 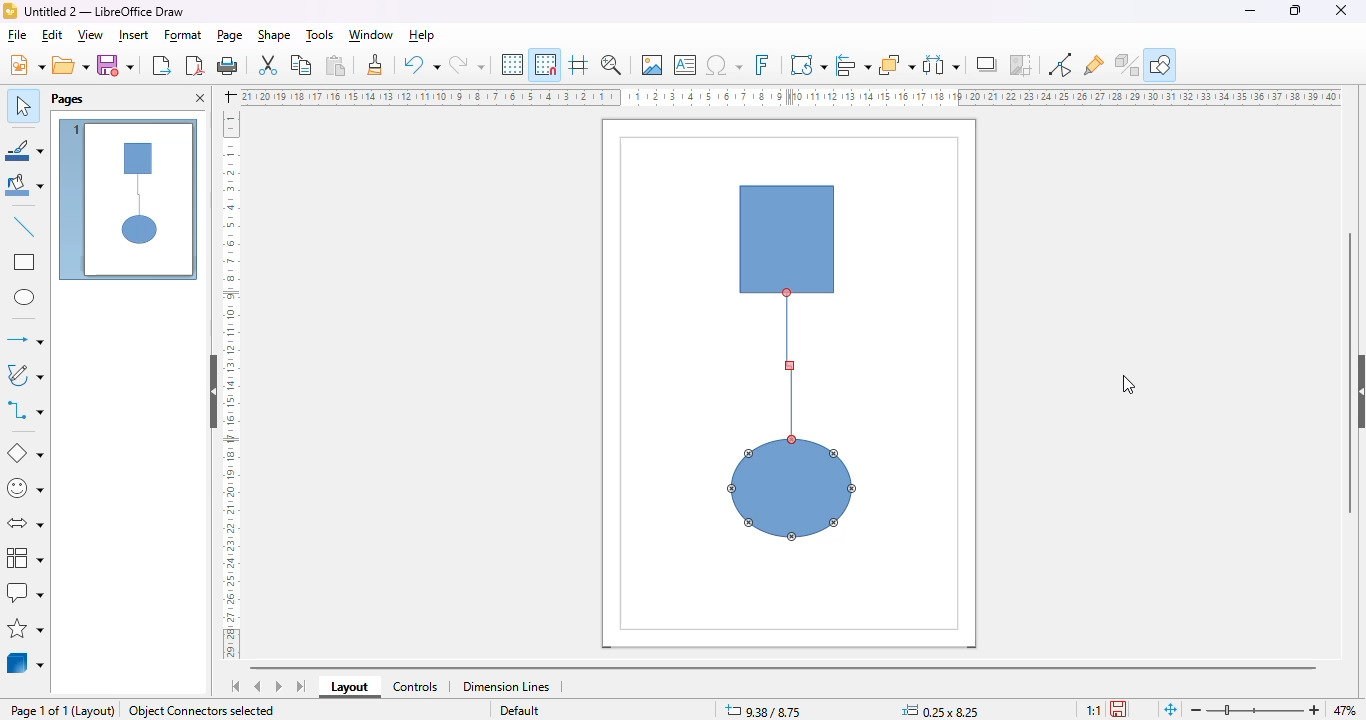 What do you see at coordinates (24, 339) in the screenshot?
I see `lines and arrows` at bounding box center [24, 339].